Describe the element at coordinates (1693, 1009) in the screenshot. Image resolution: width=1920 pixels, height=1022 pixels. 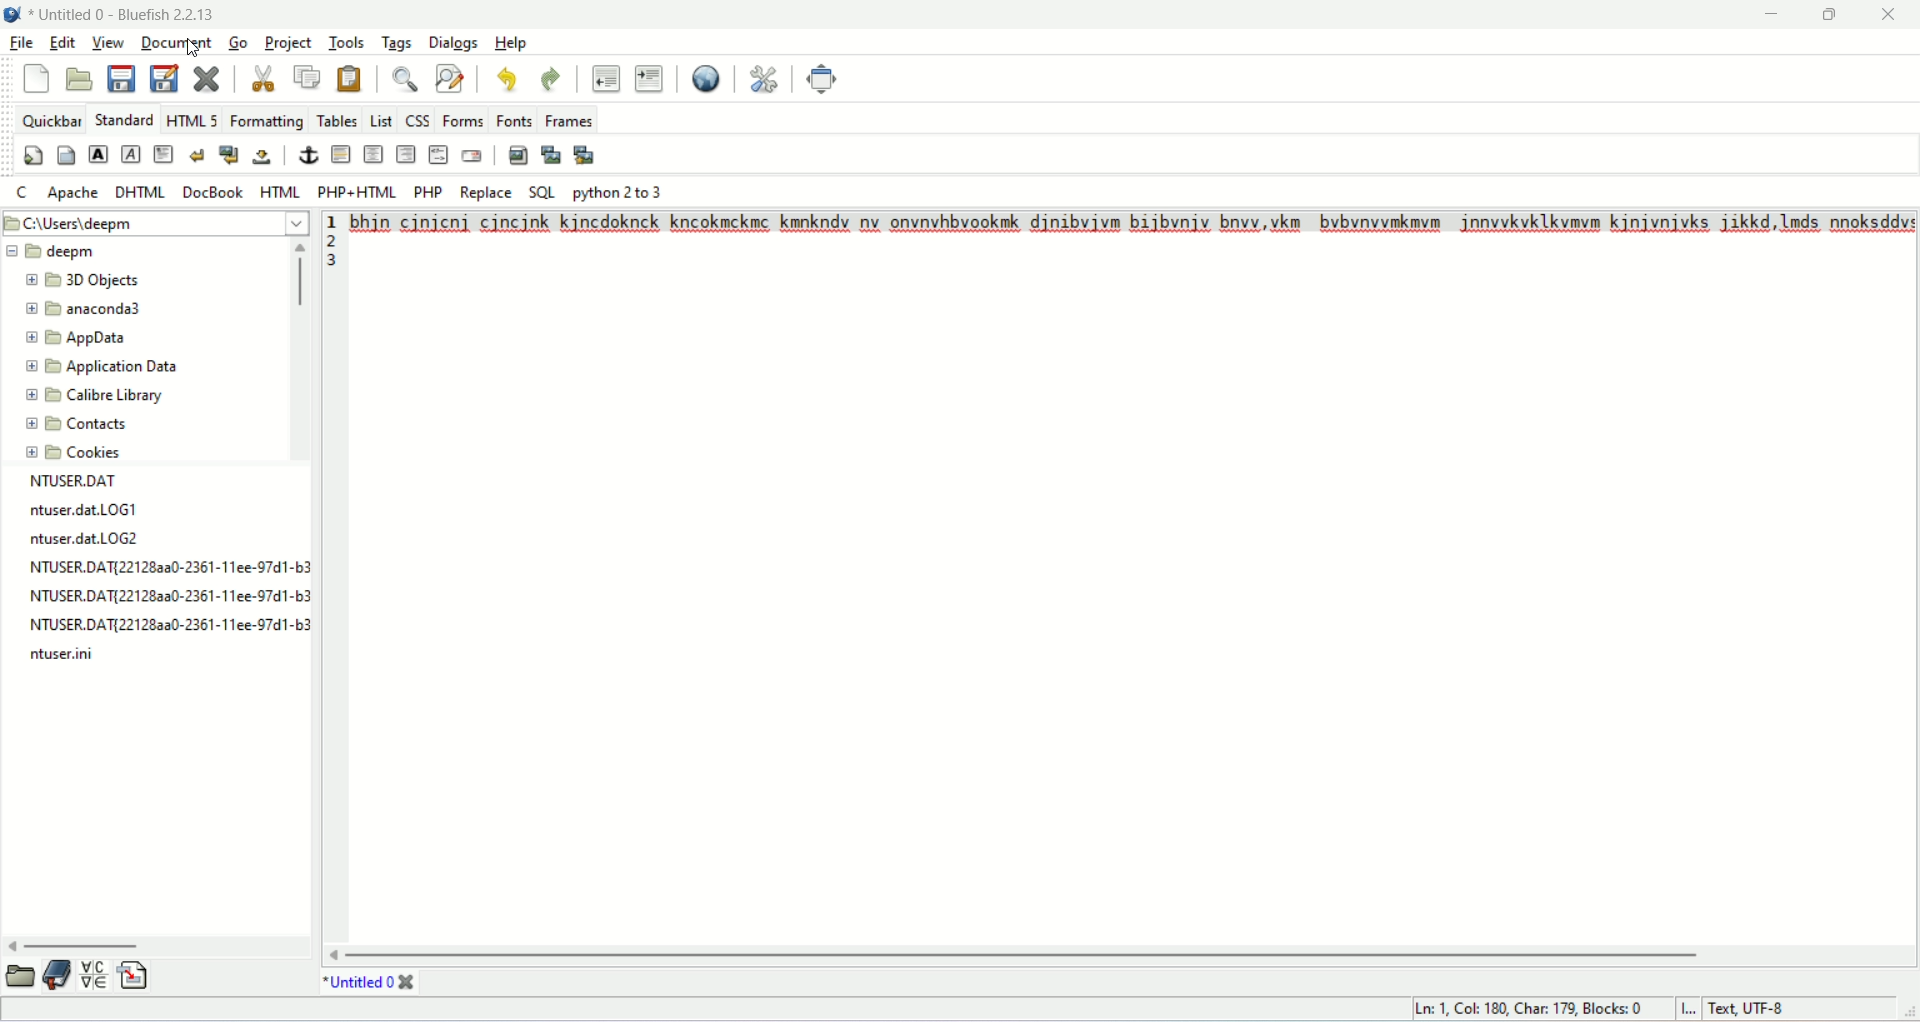
I see `I` at that location.